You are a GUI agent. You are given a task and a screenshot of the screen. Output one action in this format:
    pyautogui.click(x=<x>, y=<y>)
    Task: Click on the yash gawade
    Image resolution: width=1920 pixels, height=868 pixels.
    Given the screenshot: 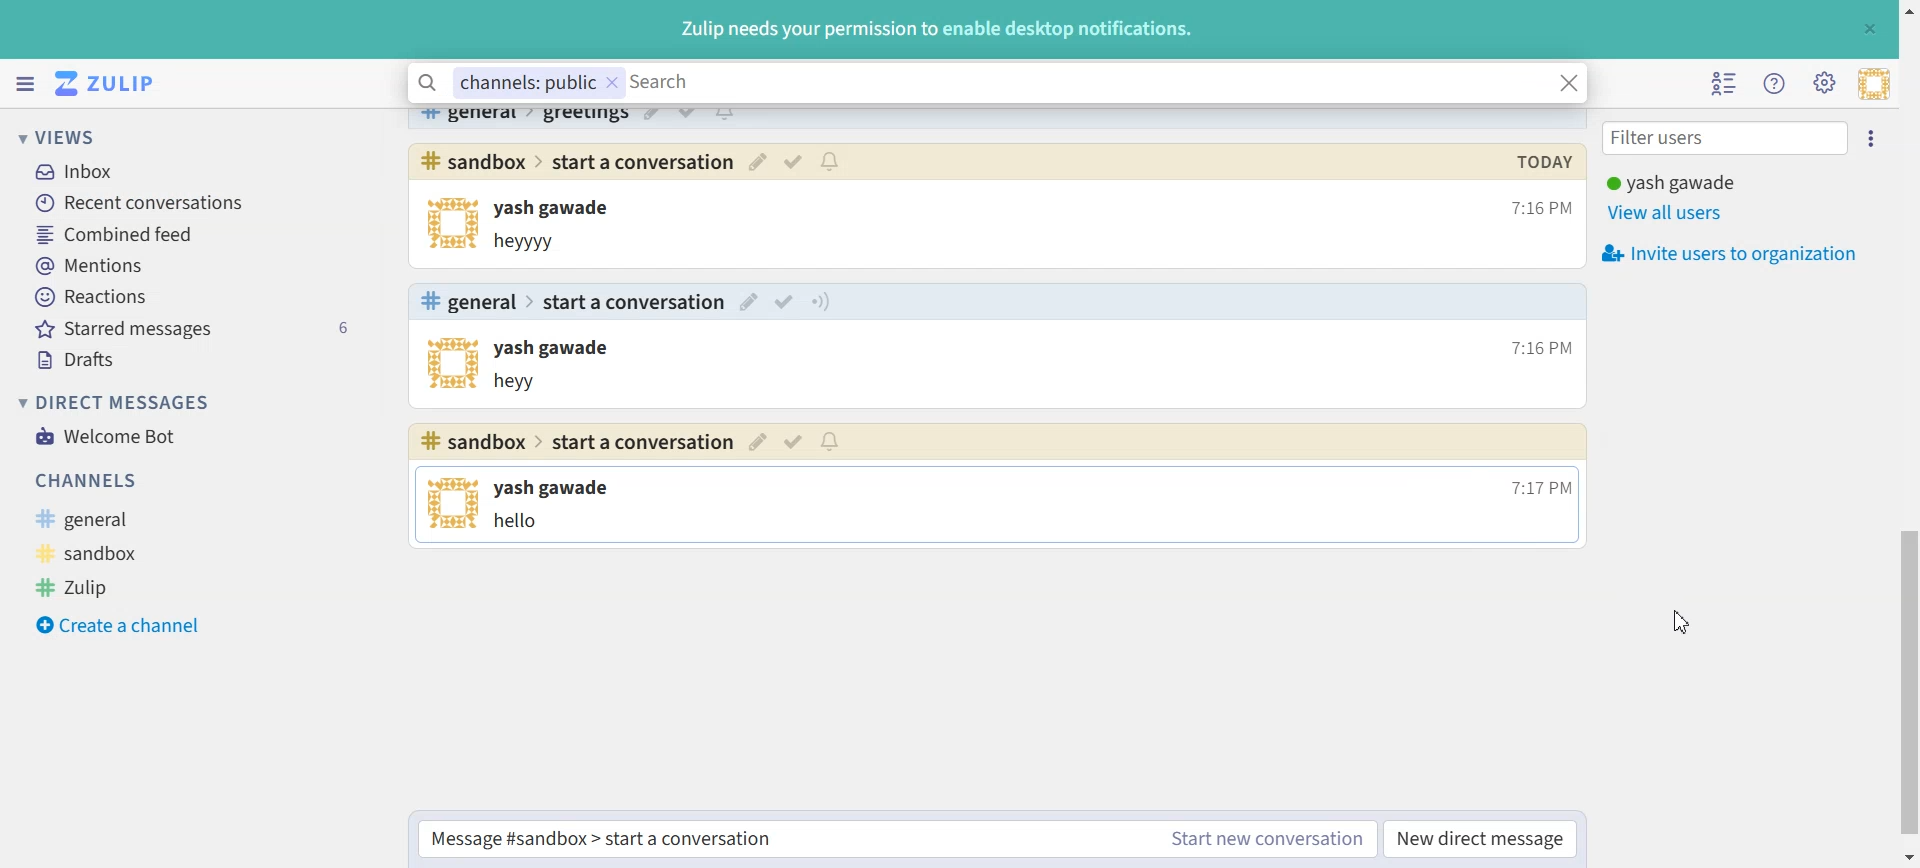 What is the action you would take?
    pyautogui.click(x=559, y=488)
    